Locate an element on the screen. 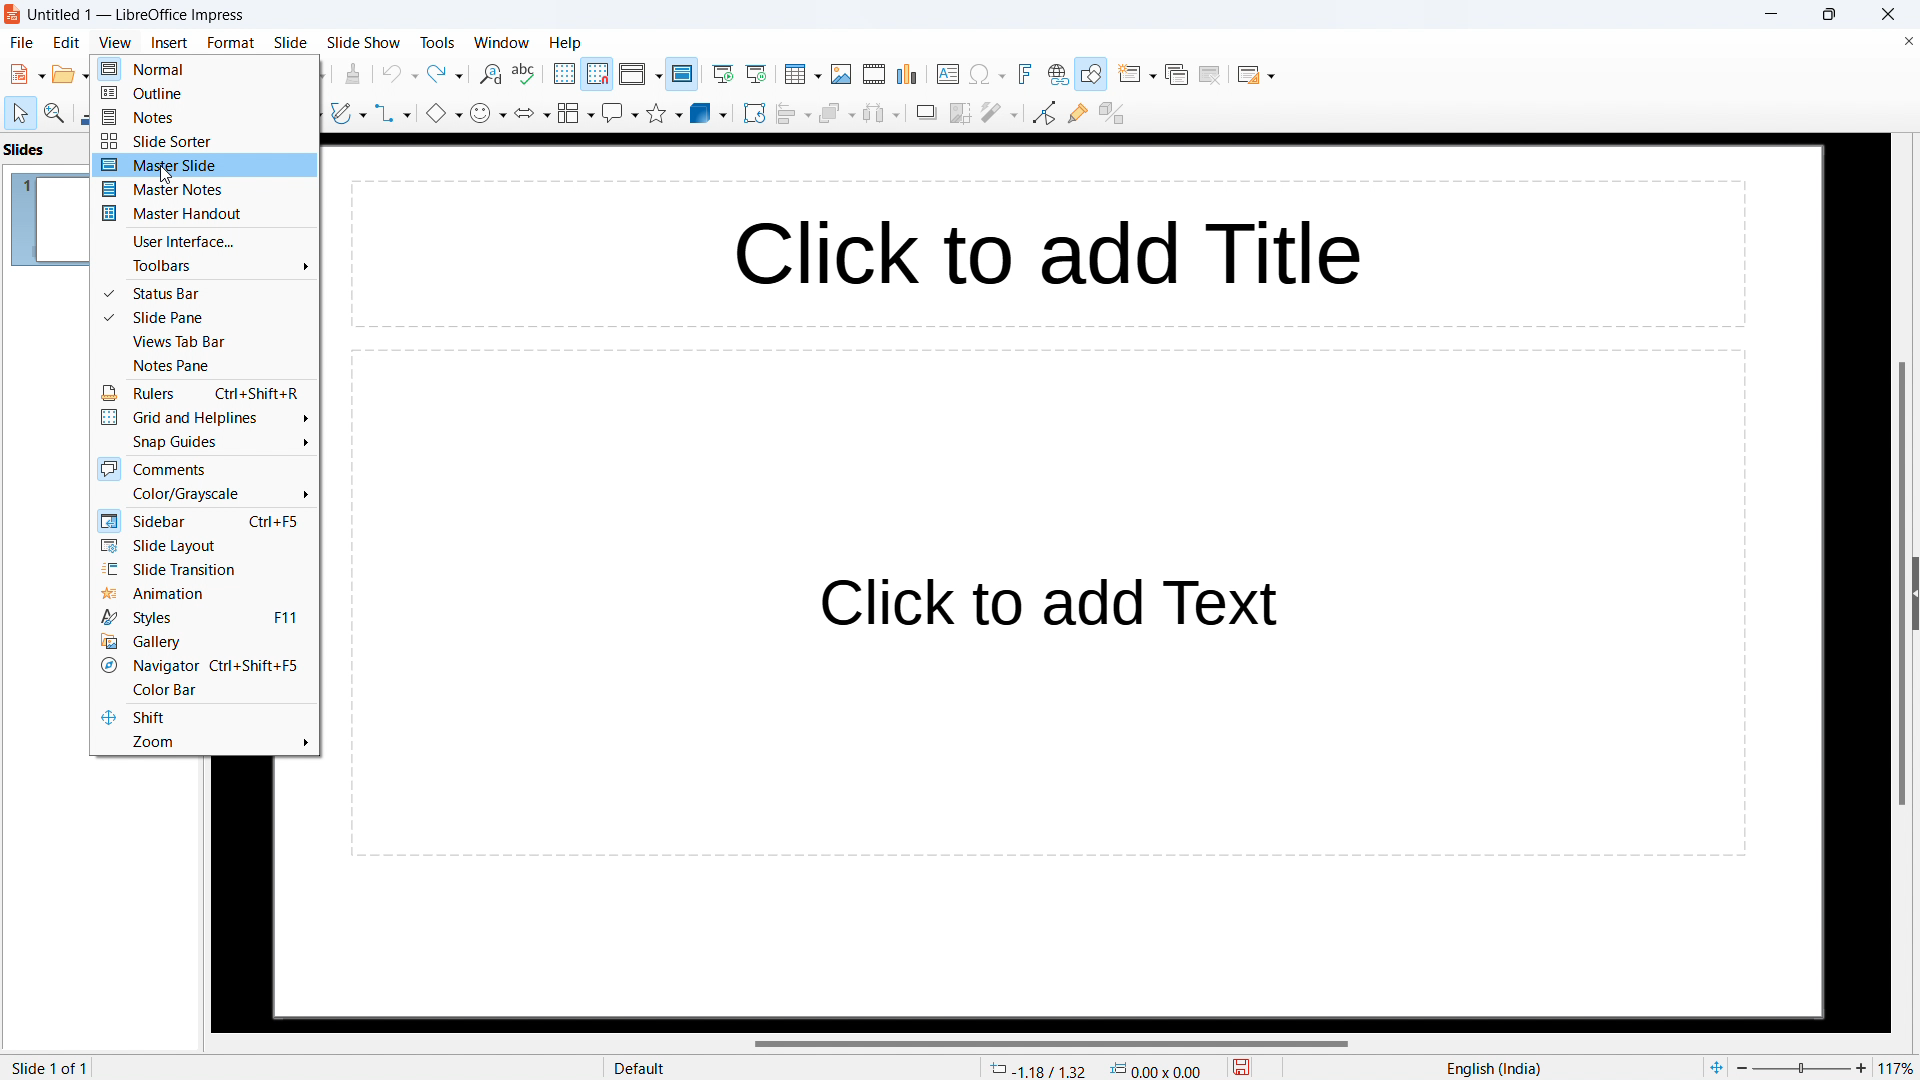 The width and height of the screenshot is (1920, 1080). master slide is located at coordinates (683, 74).